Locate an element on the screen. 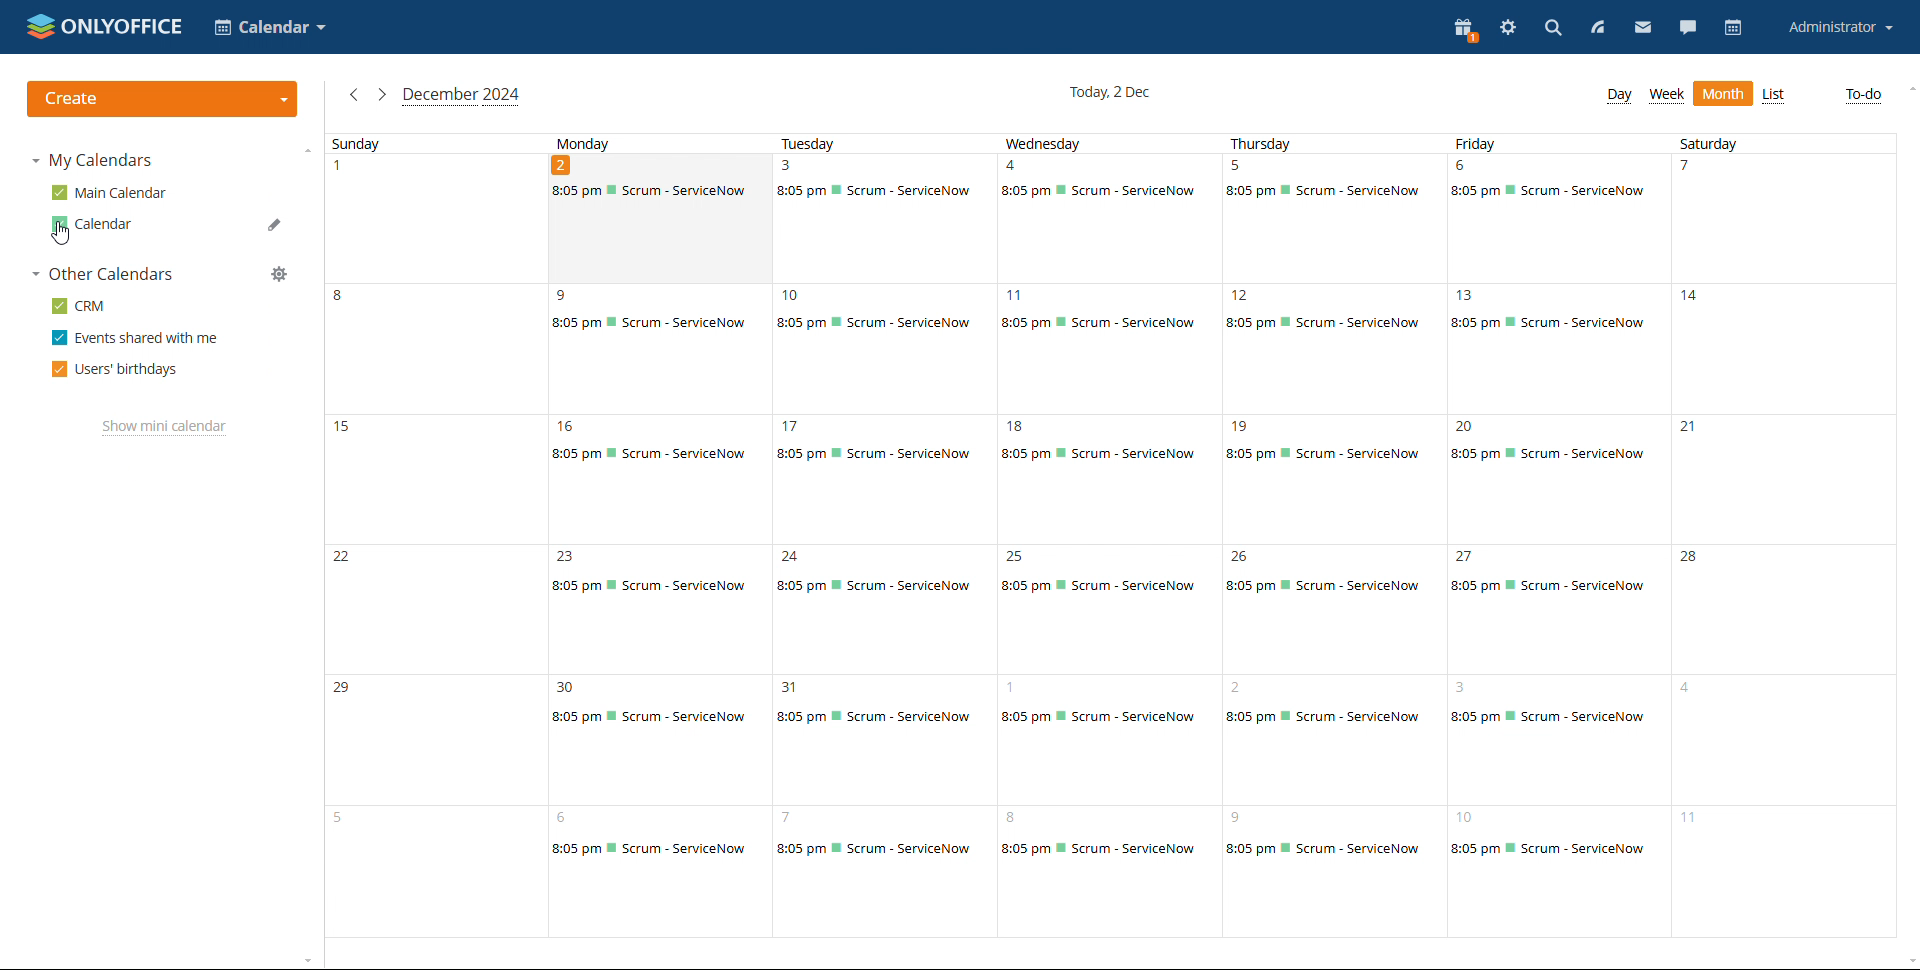 The height and width of the screenshot is (970, 1920). users' birthdays is located at coordinates (117, 368).